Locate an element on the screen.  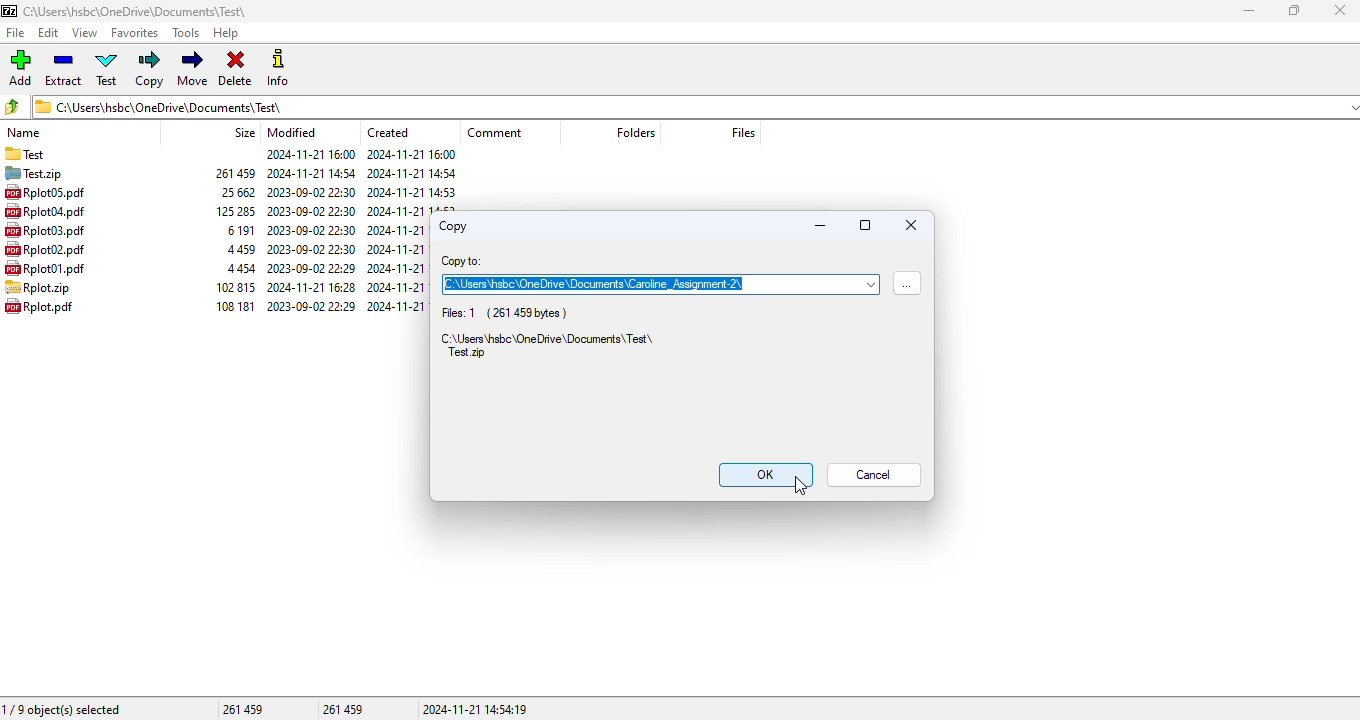
size is located at coordinates (234, 305).